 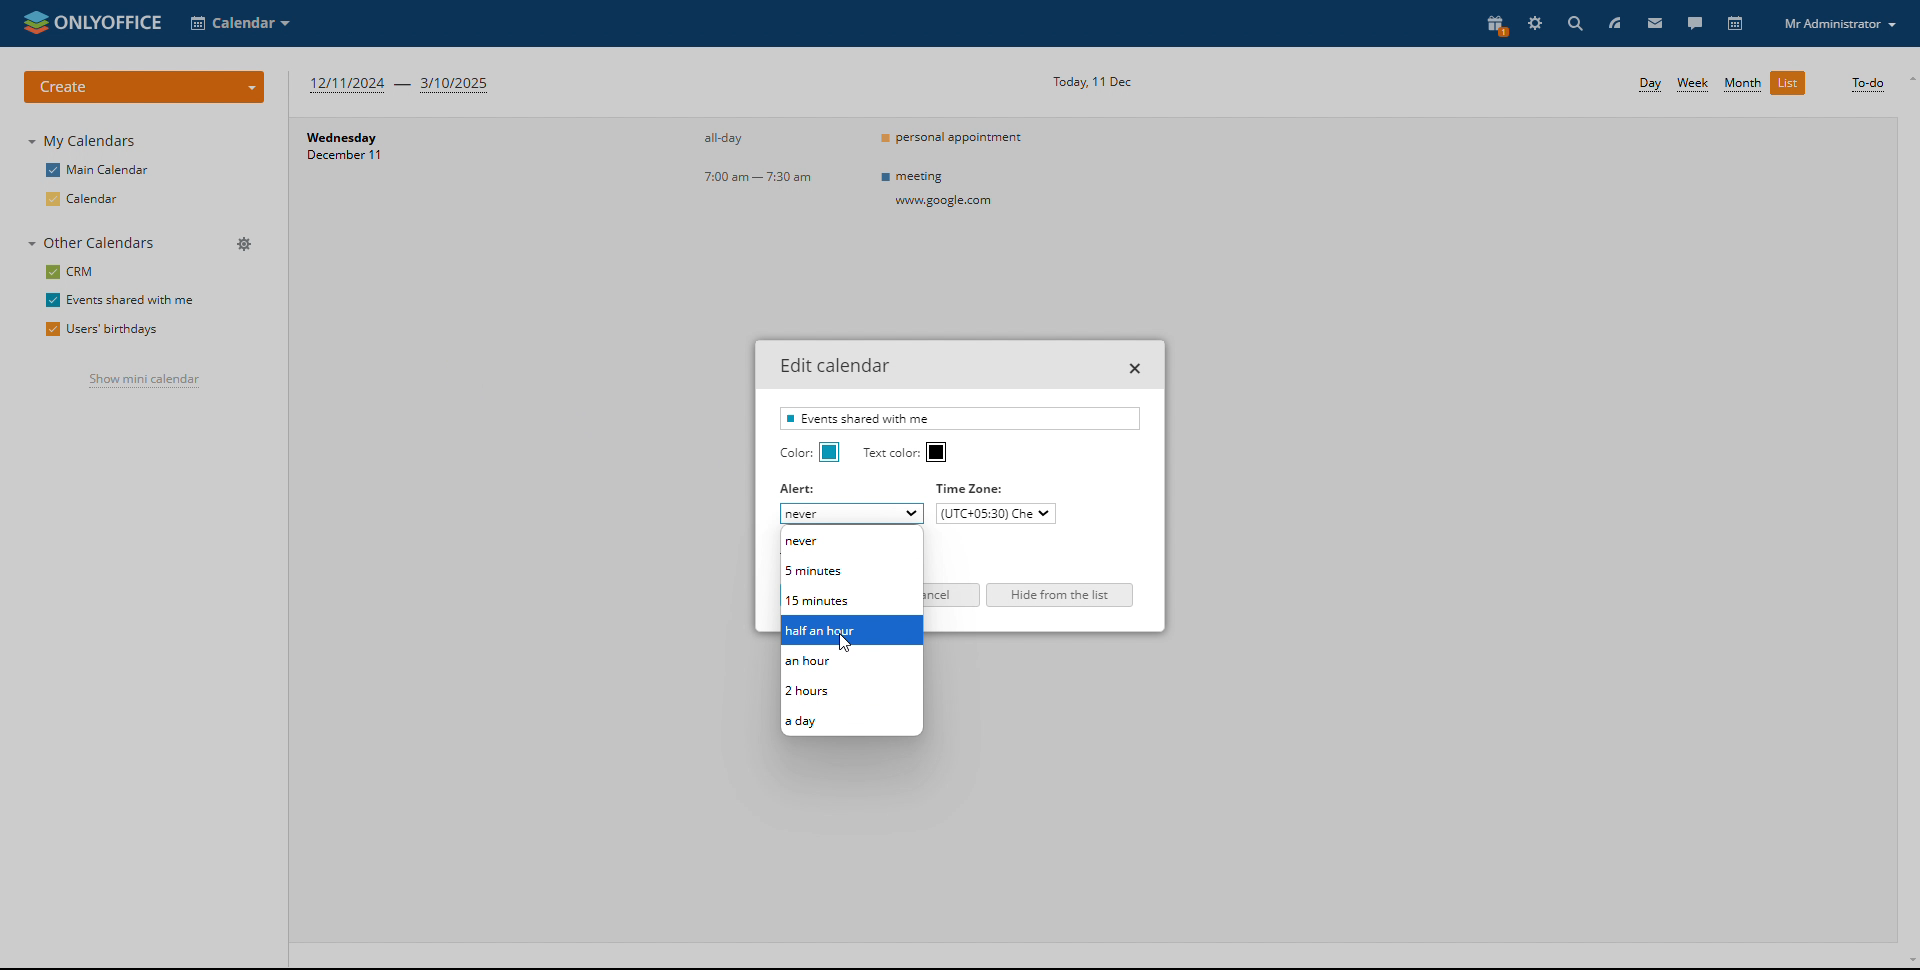 What do you see at coordinates (799, 490) in the screenshot?
I see `Alert:` at bounding box center [799, 490].